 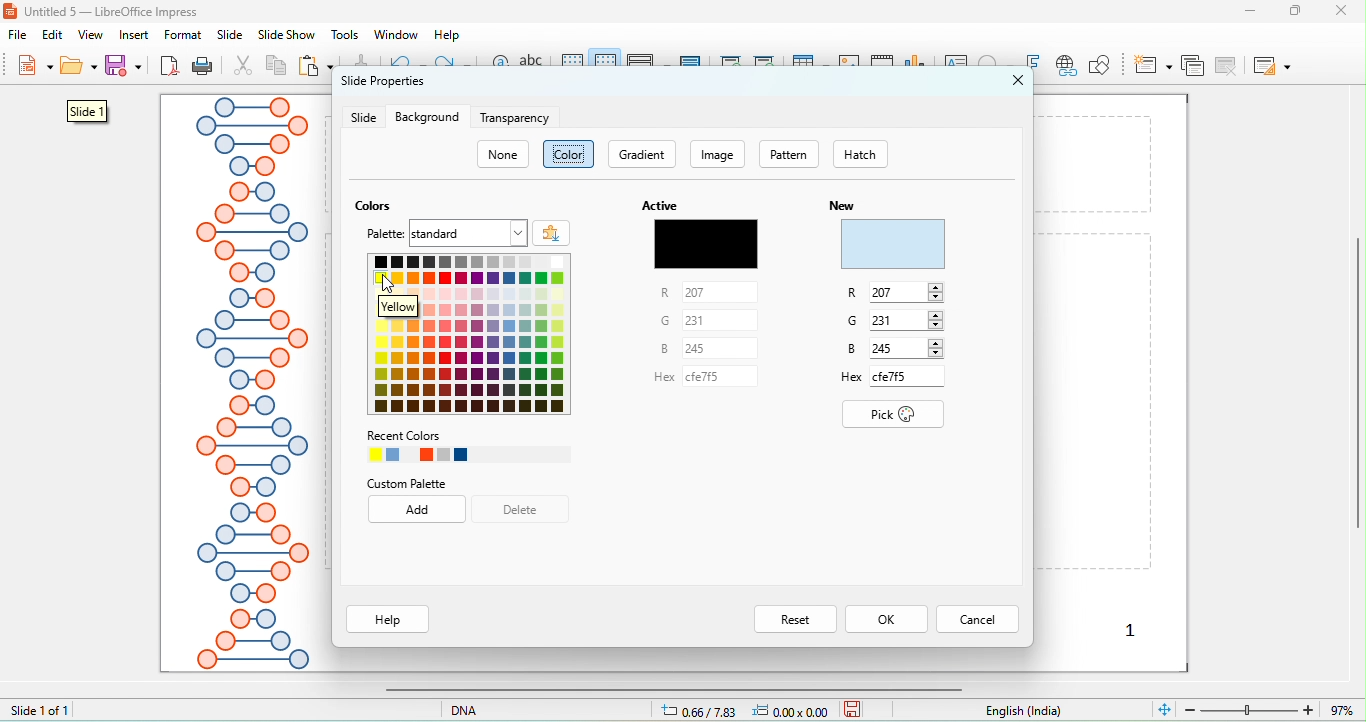 What do you see at coordinates (135, 35) in the screenshot?
I see `insert` at bounding box center [135, 35].